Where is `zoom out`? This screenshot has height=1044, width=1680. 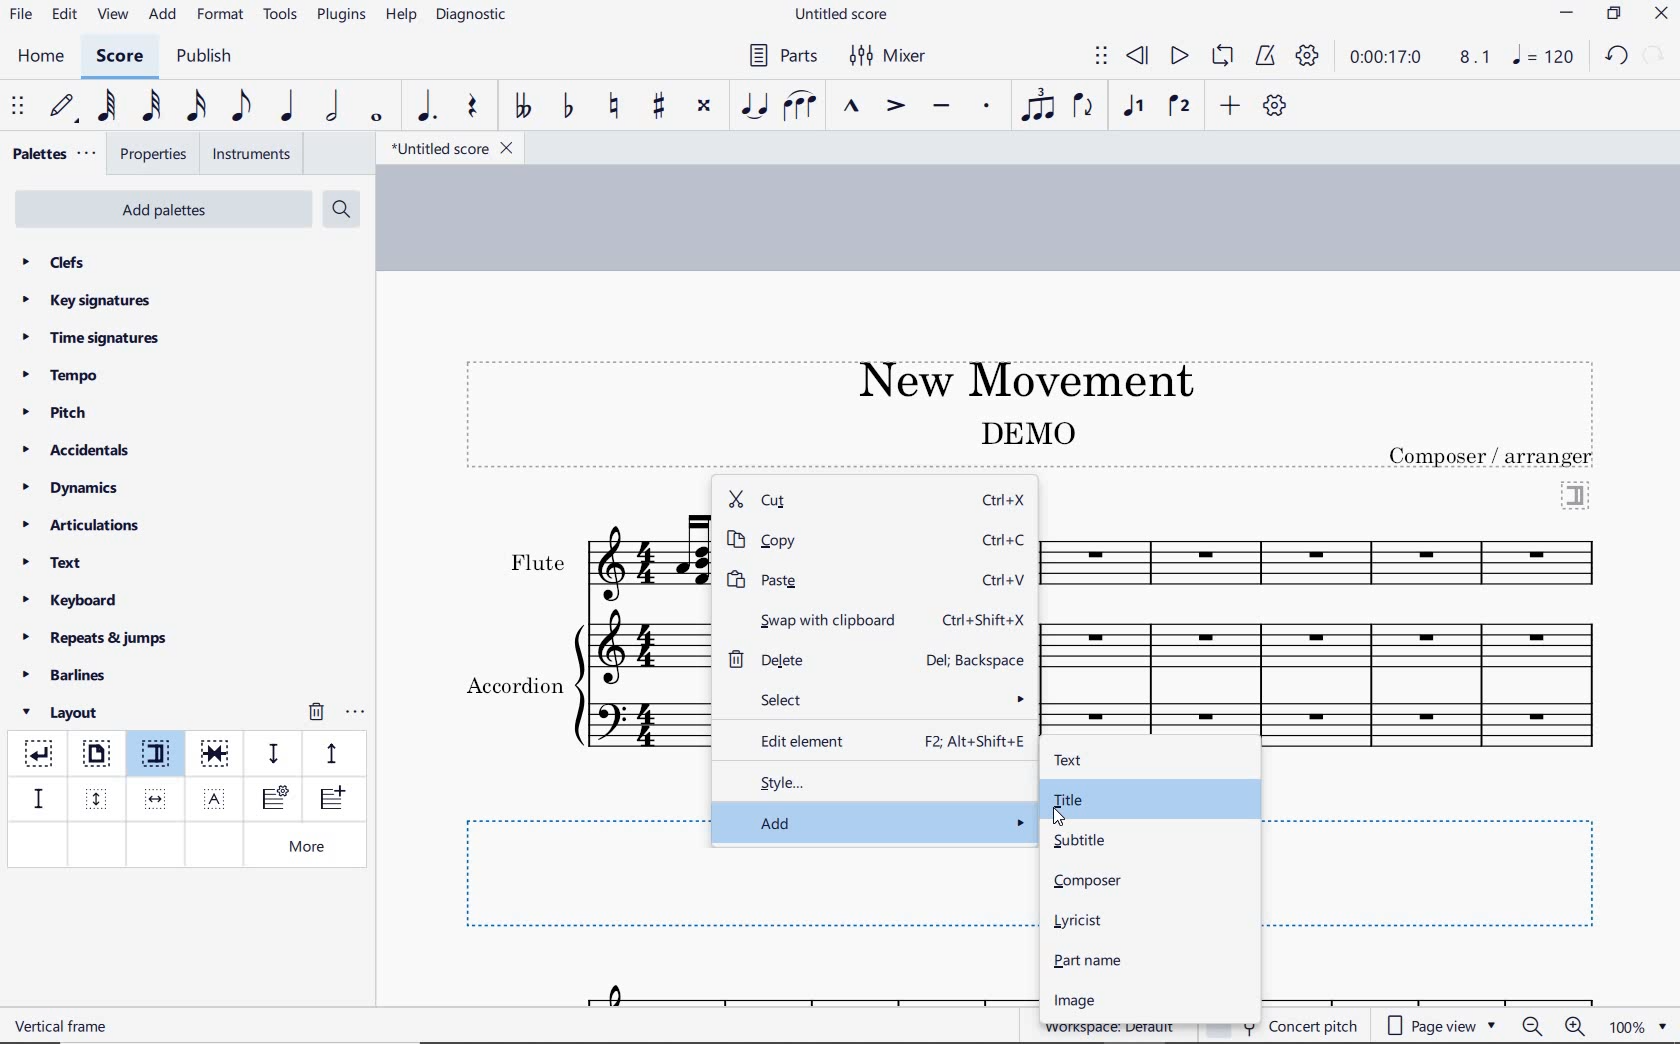
zoom out is located at coordinates (1534, 1026).